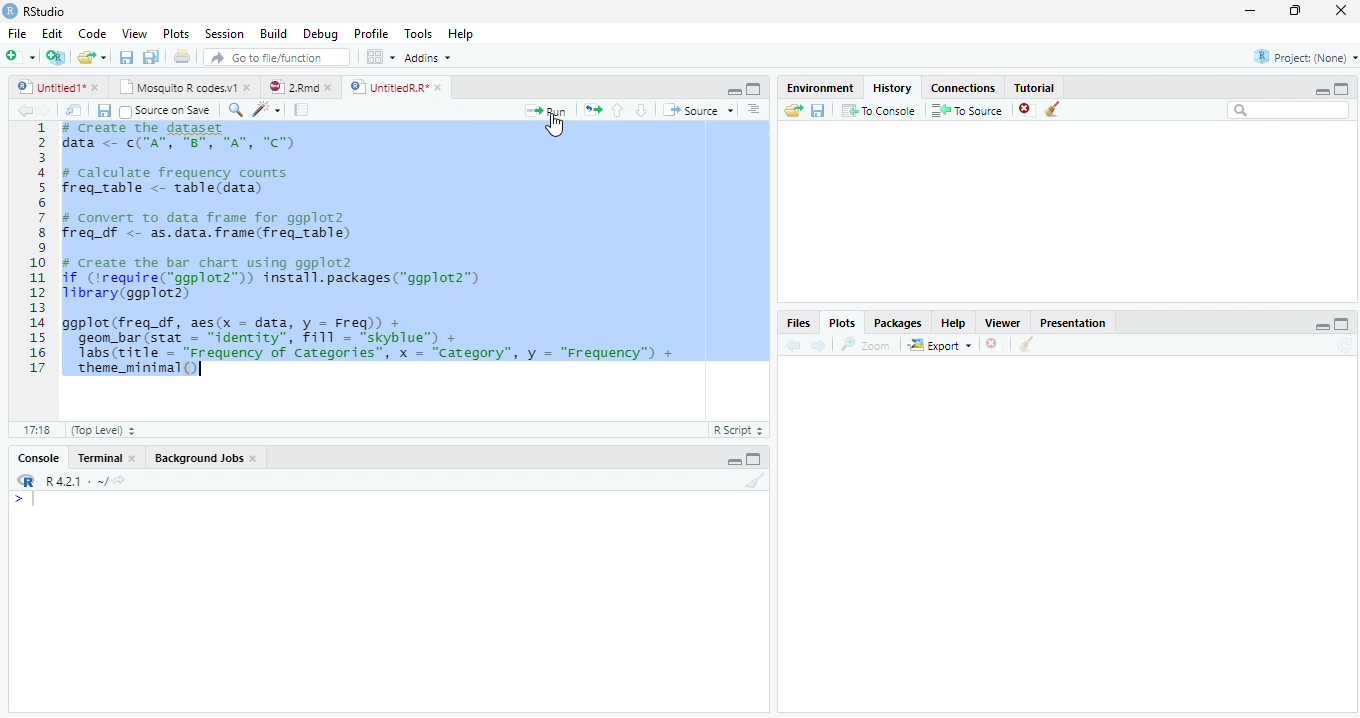 The image size is (1360, 718). What do you see at coordinates (1052, 108) in the screenshot?
I see `Clear Console` at bounding box center [1052, 108].